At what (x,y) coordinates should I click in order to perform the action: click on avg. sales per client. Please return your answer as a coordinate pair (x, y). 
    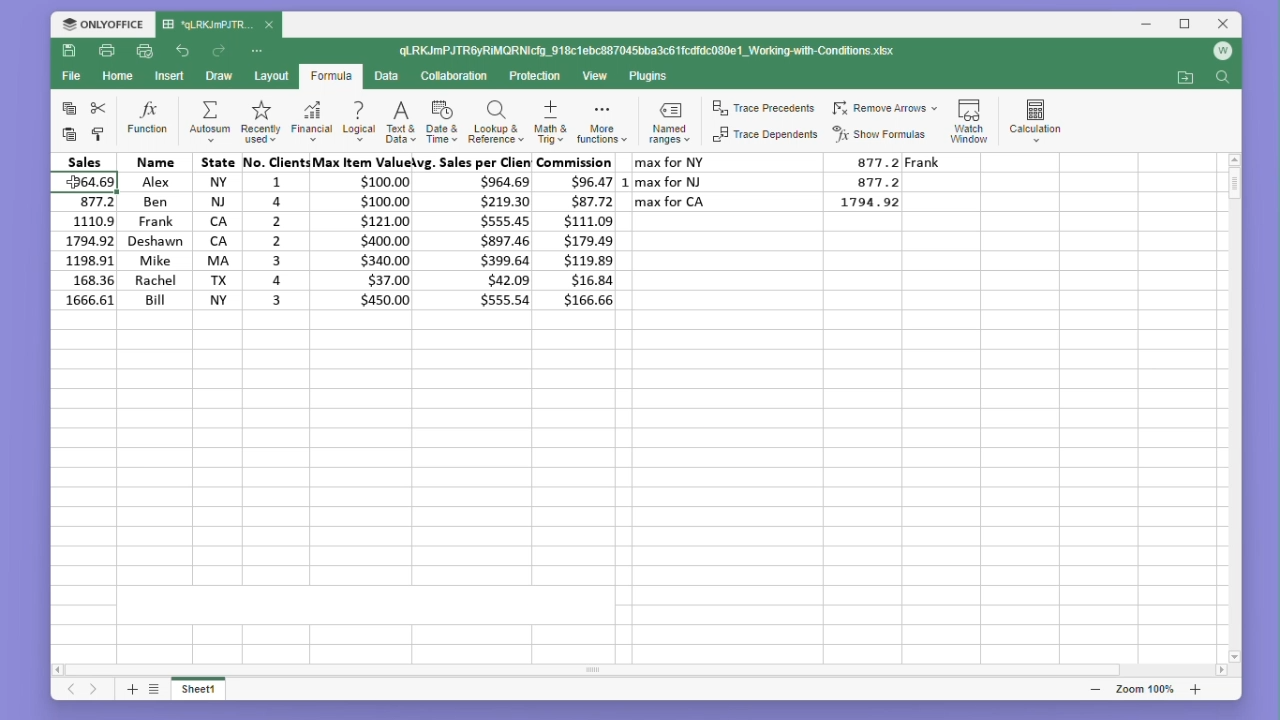
    Looking at the image, I should click on (477, 231).